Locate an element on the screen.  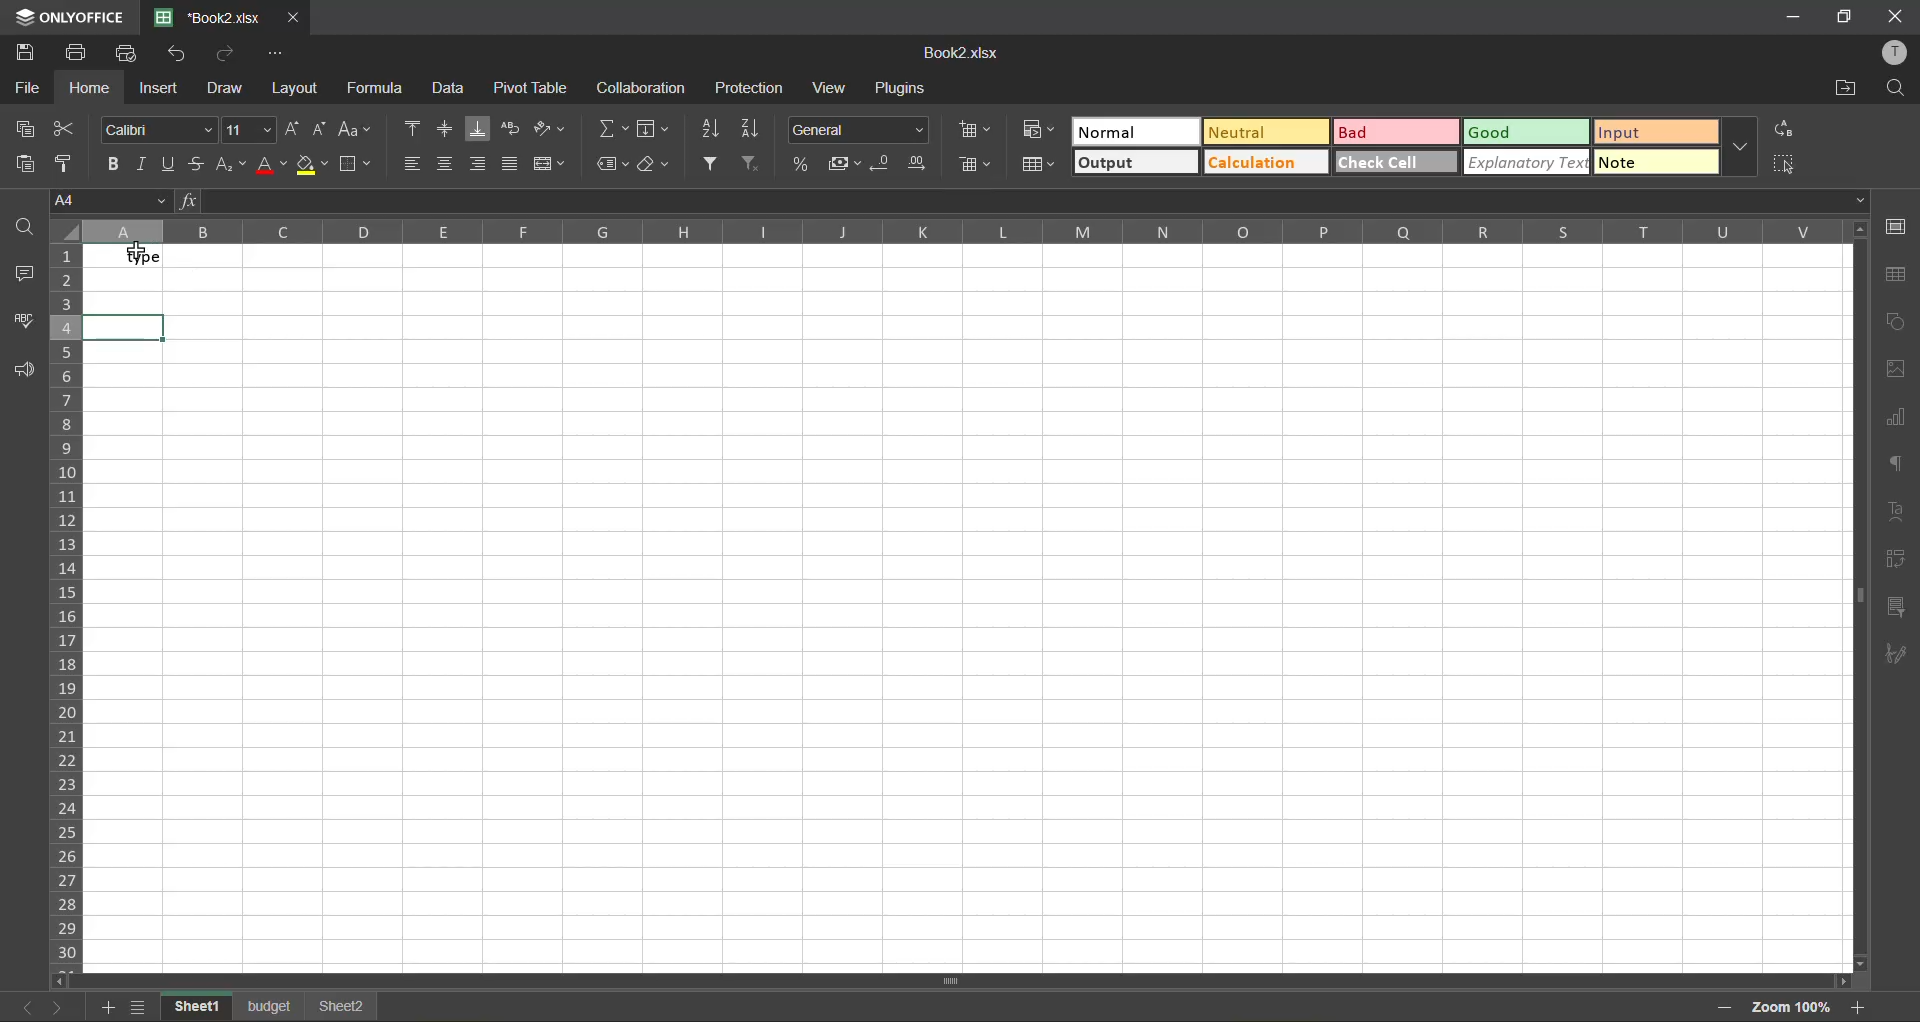
insert is located at coordinates (162, 90).